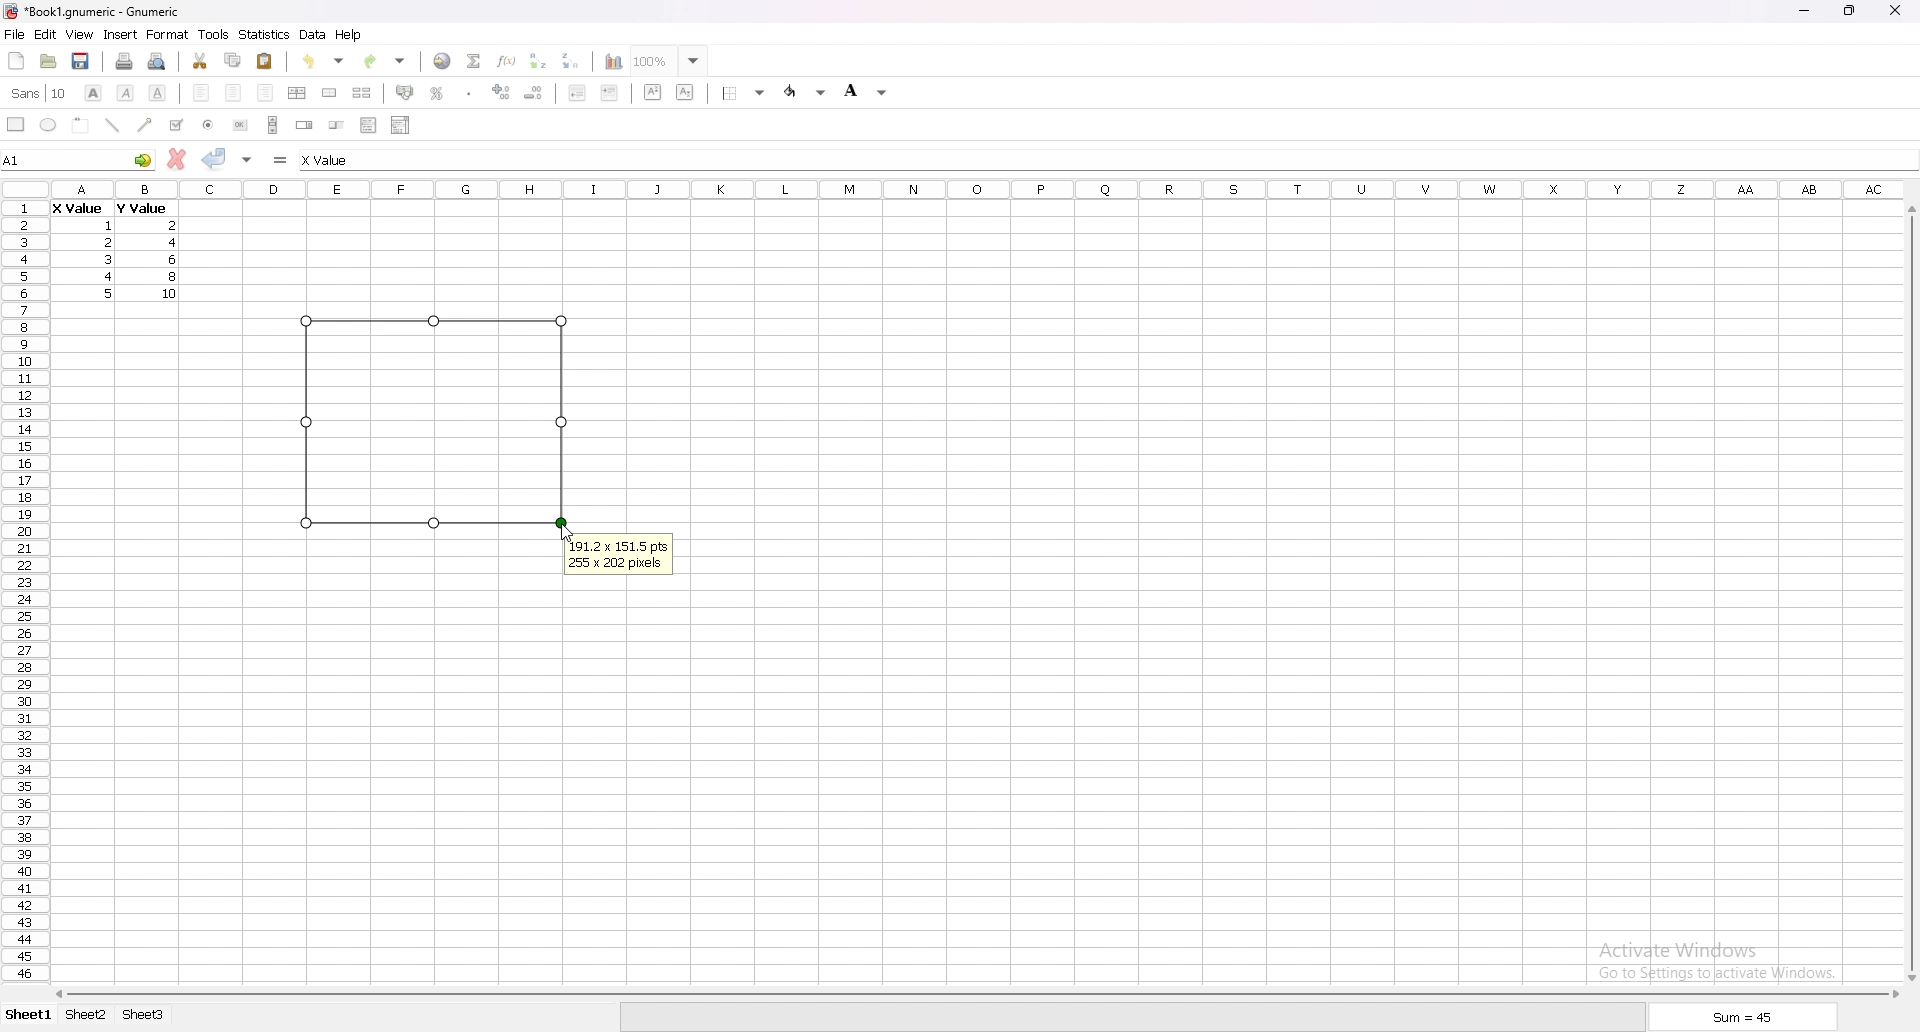  What do you see at coordinates (298, 92) in the screenshot?
I see `centre horizontally` at bounding box center [298, 92].